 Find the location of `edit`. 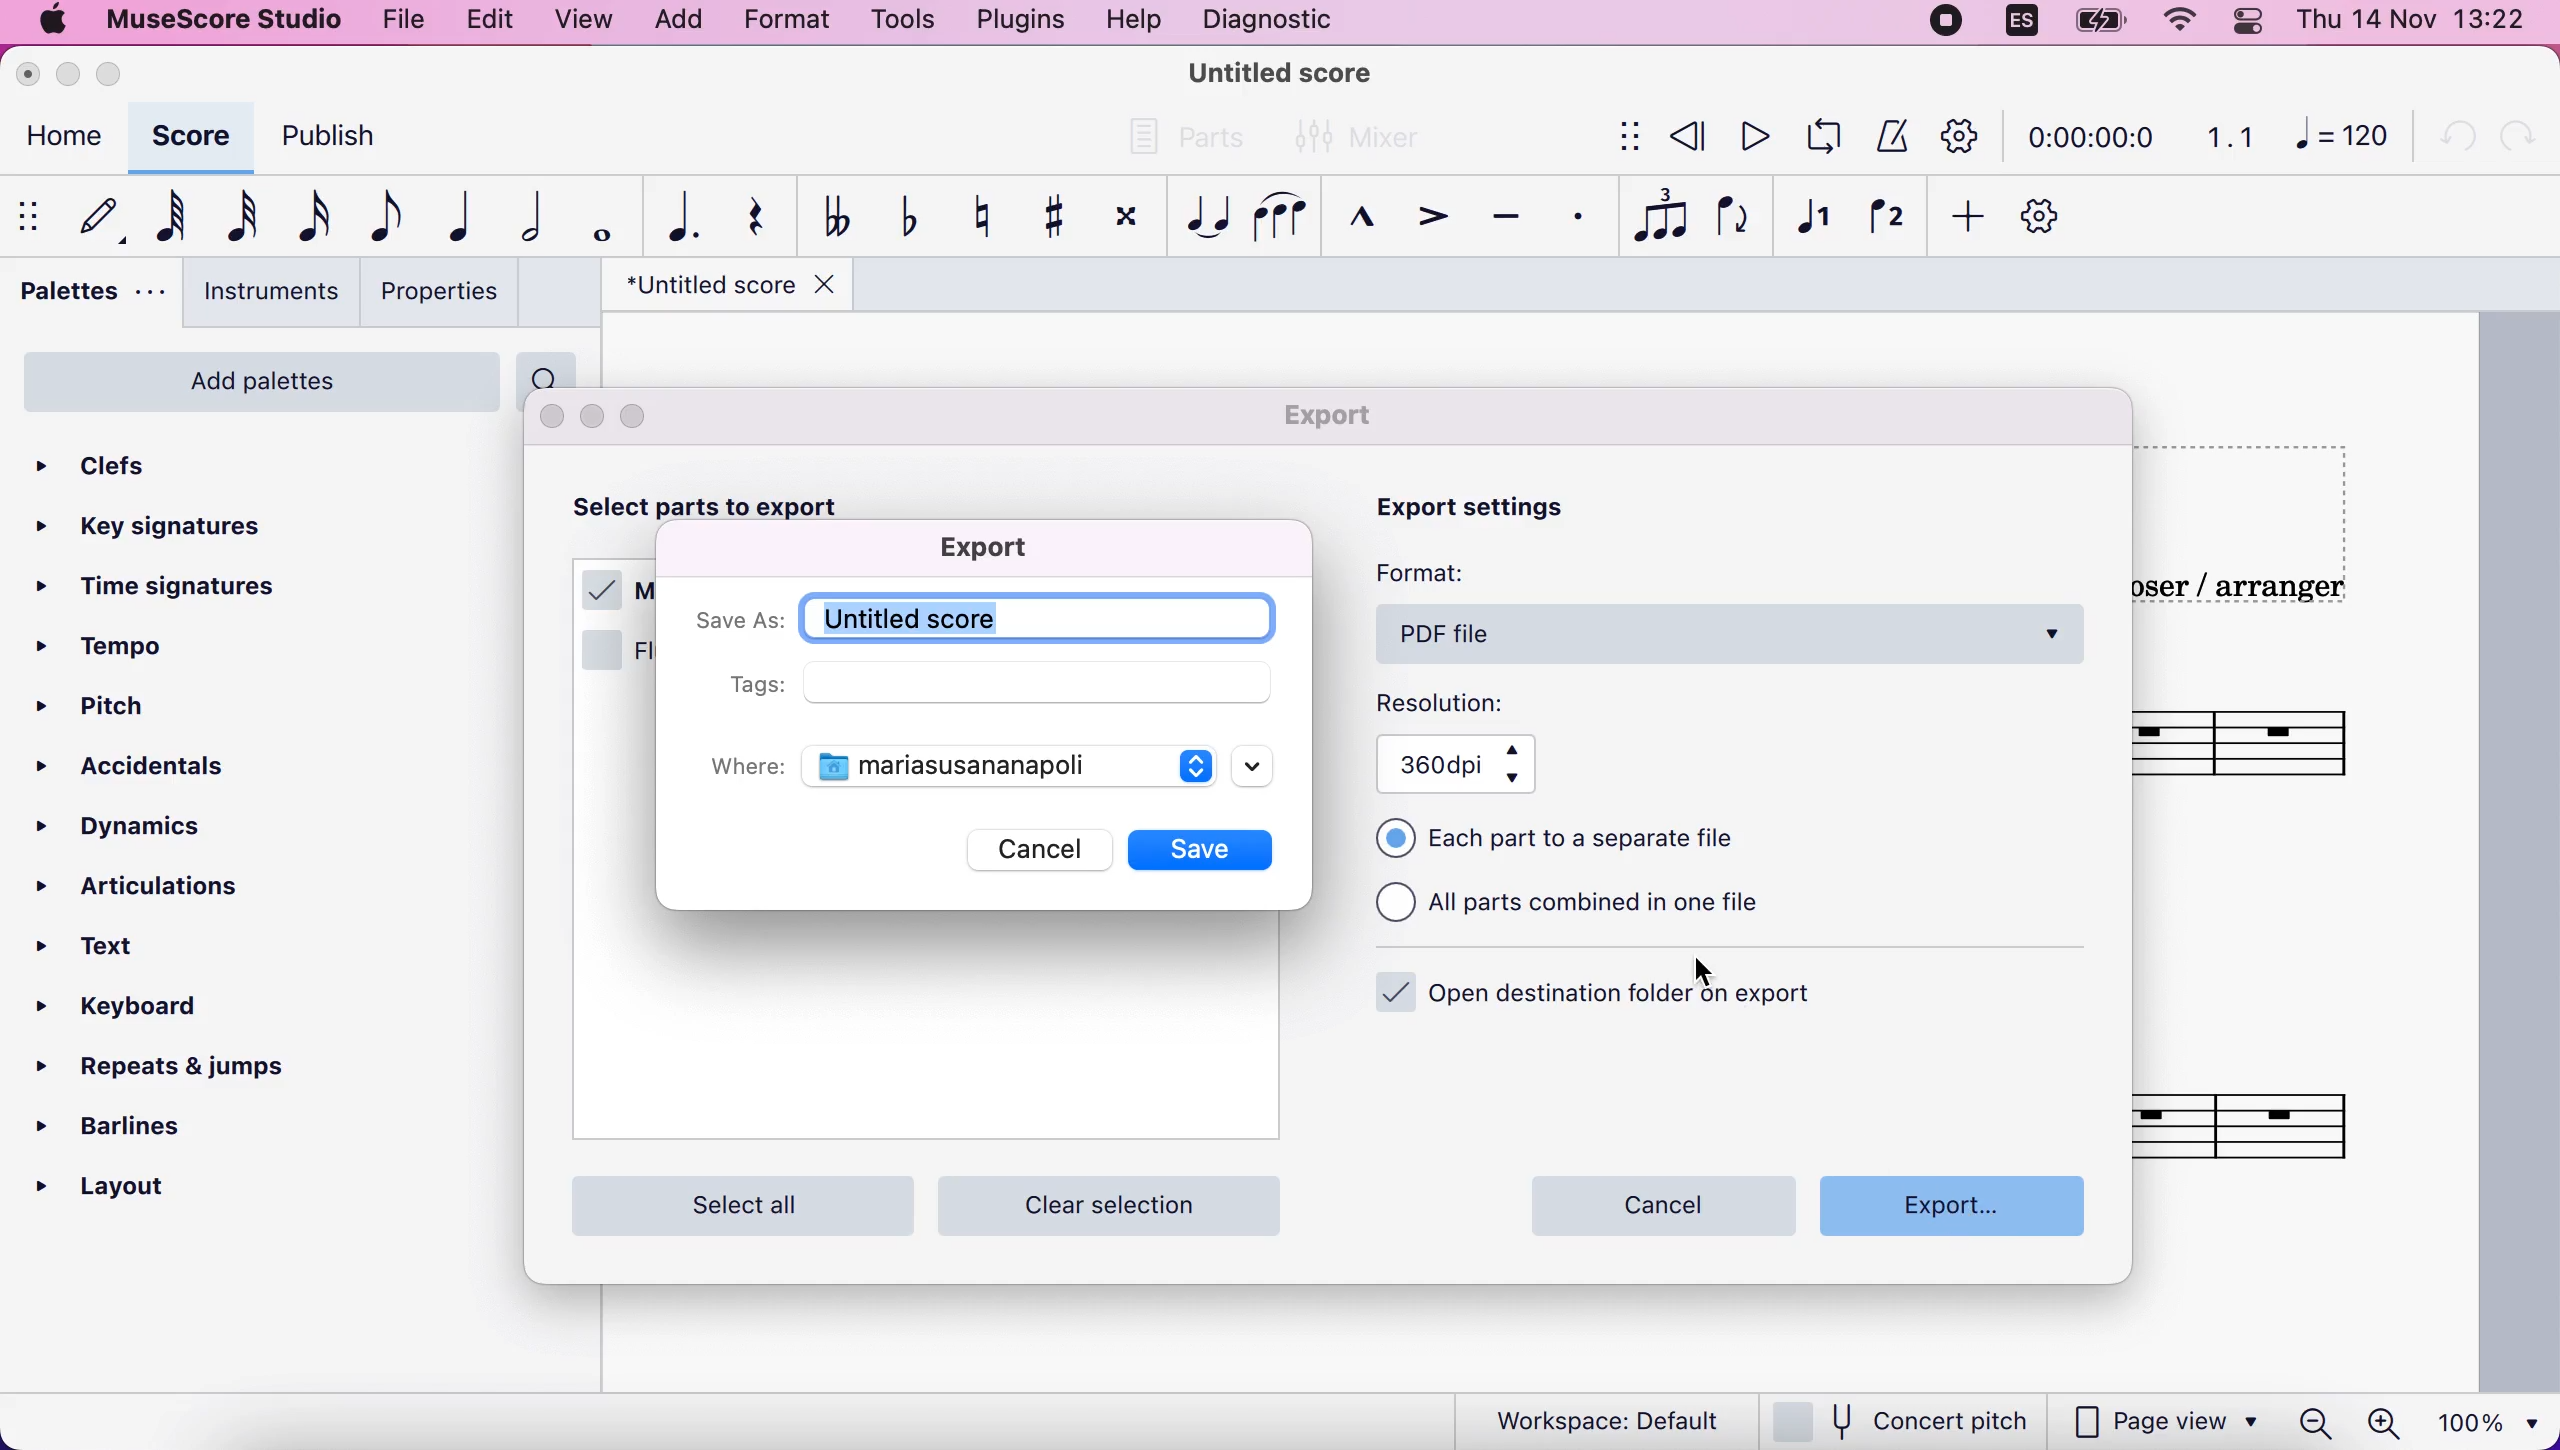

edit is located at coordinates (483, 23).